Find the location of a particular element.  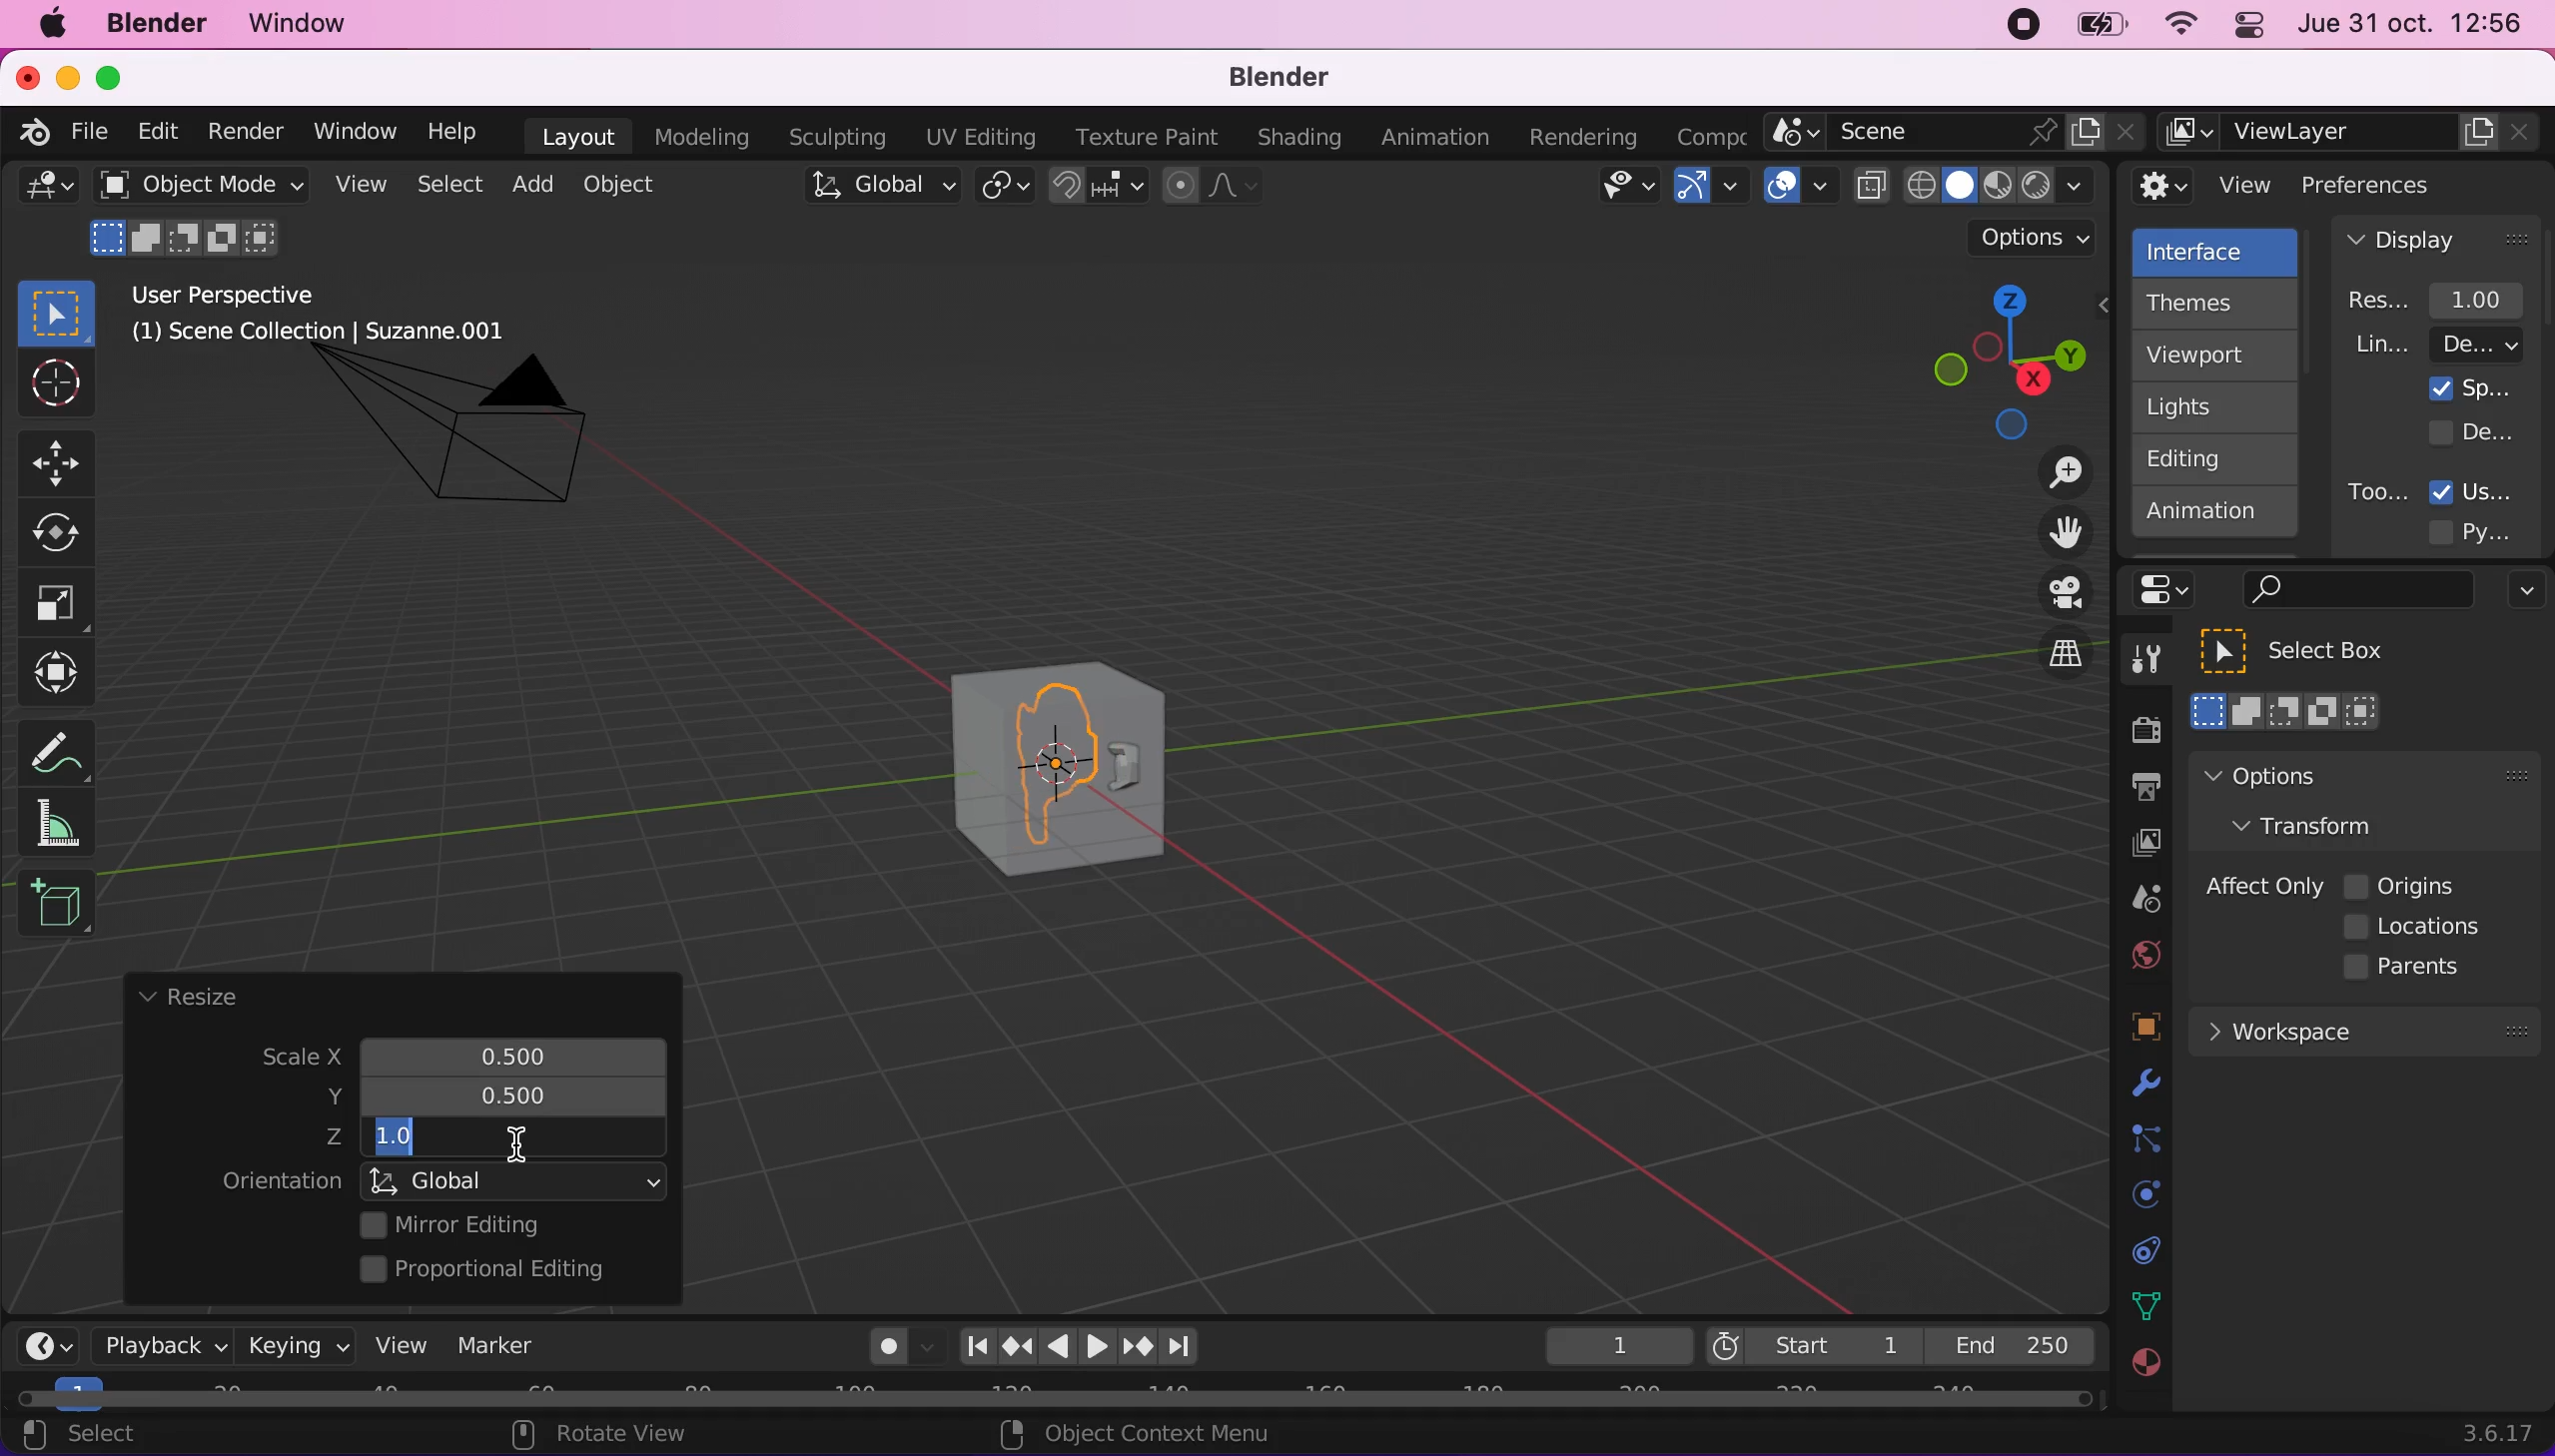

mode is located at coordinates (189, 235).